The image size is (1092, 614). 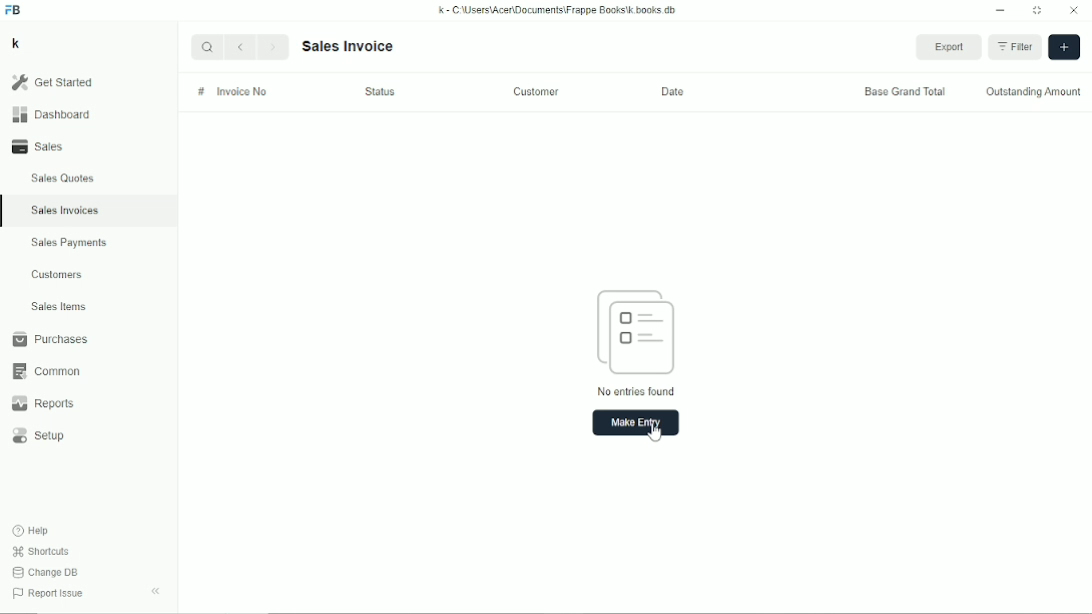 What do you see at coordinates (635, 422) in the screenshot?
I see `New entry` at bounding box center [635, 422].